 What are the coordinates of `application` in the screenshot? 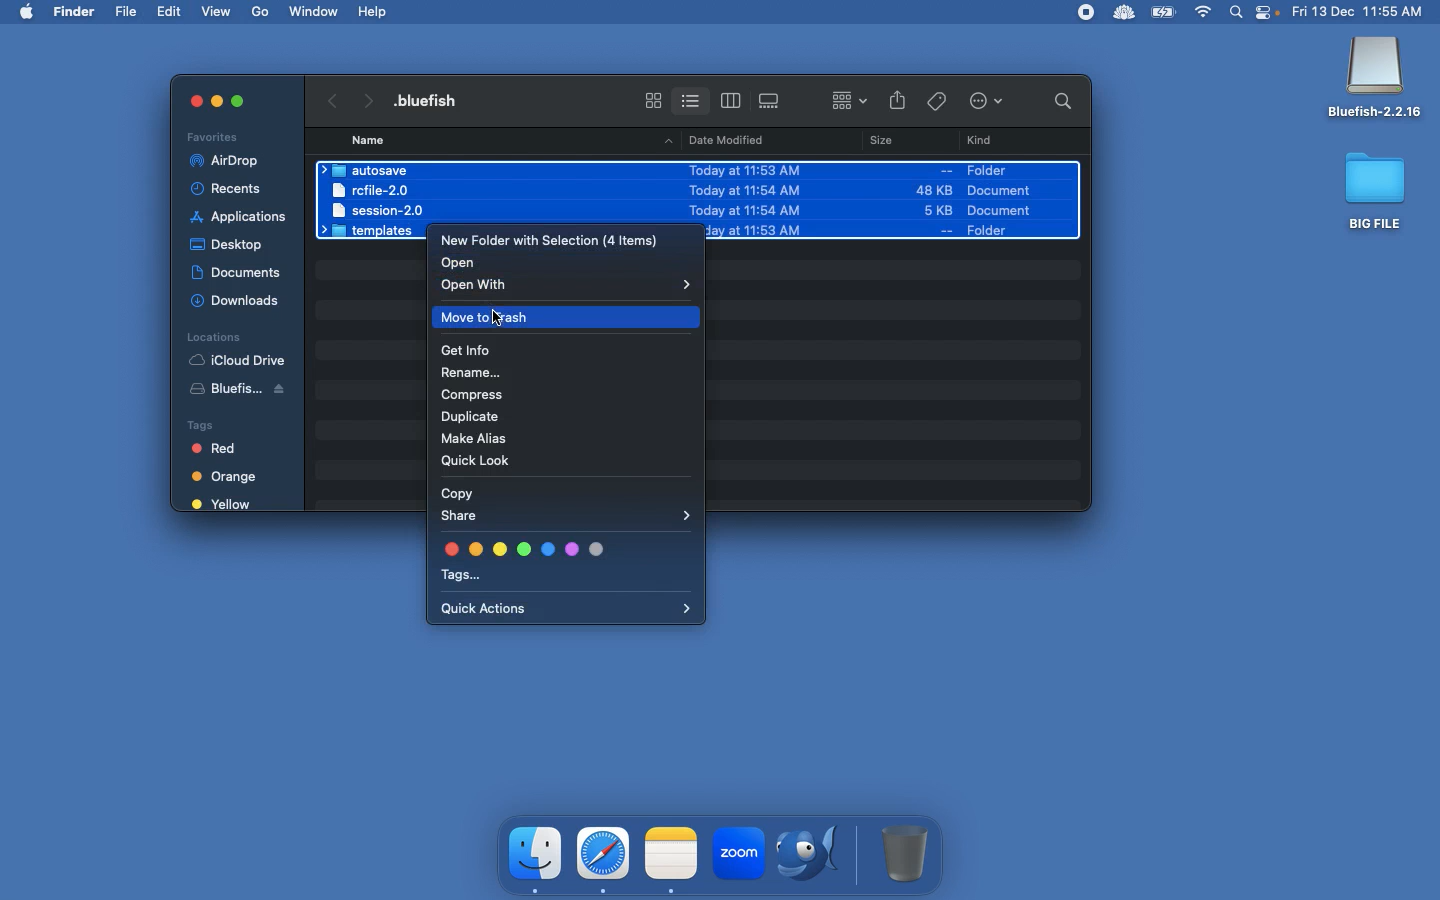 It's located at (239, 217).